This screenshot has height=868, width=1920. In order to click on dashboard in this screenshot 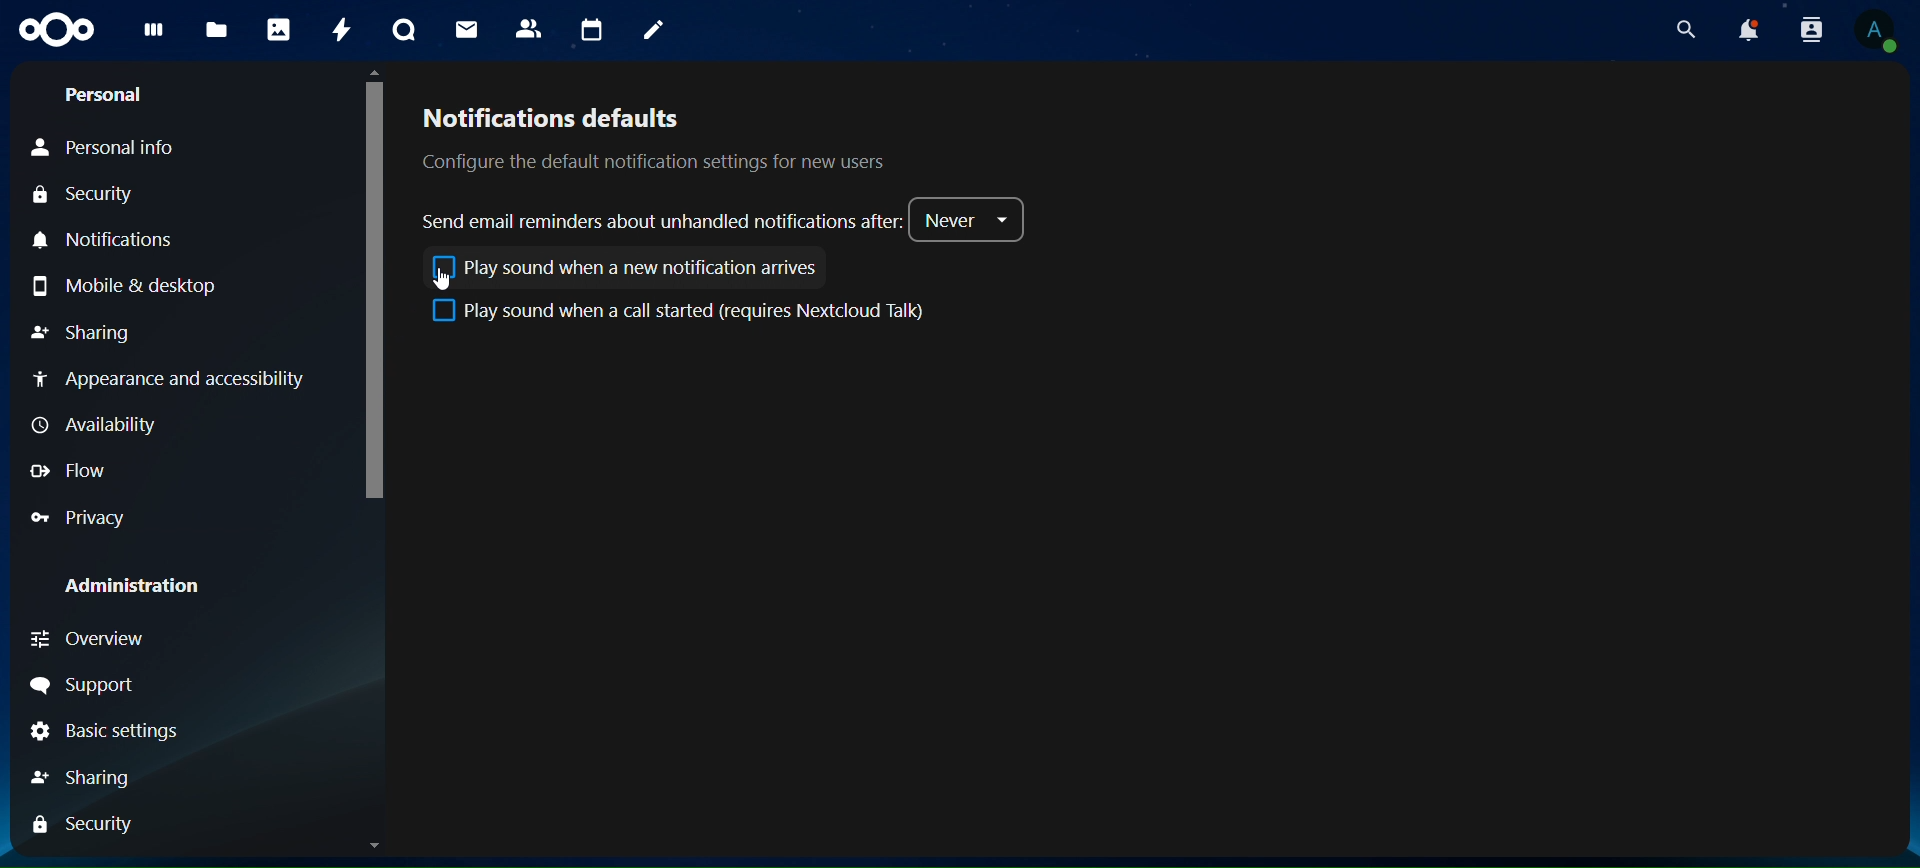, I will do `click(152, 35)`.